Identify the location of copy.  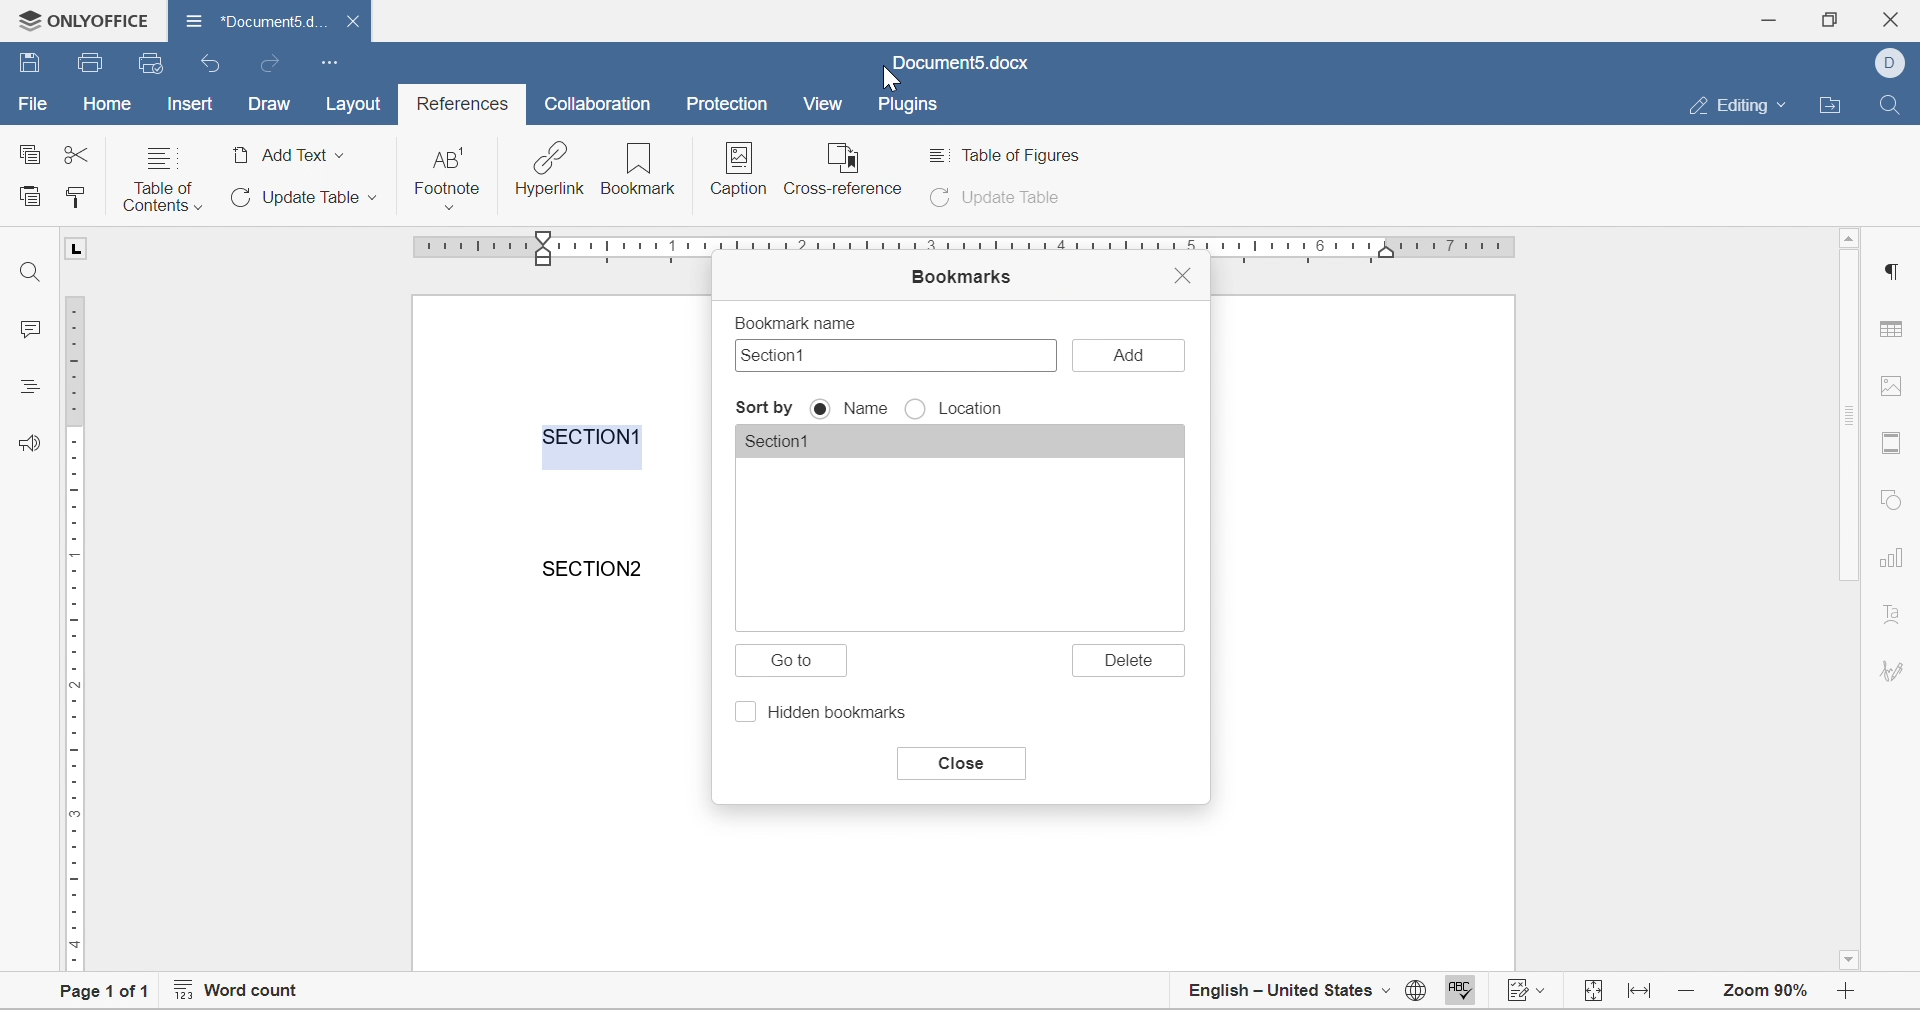
(28, 152).